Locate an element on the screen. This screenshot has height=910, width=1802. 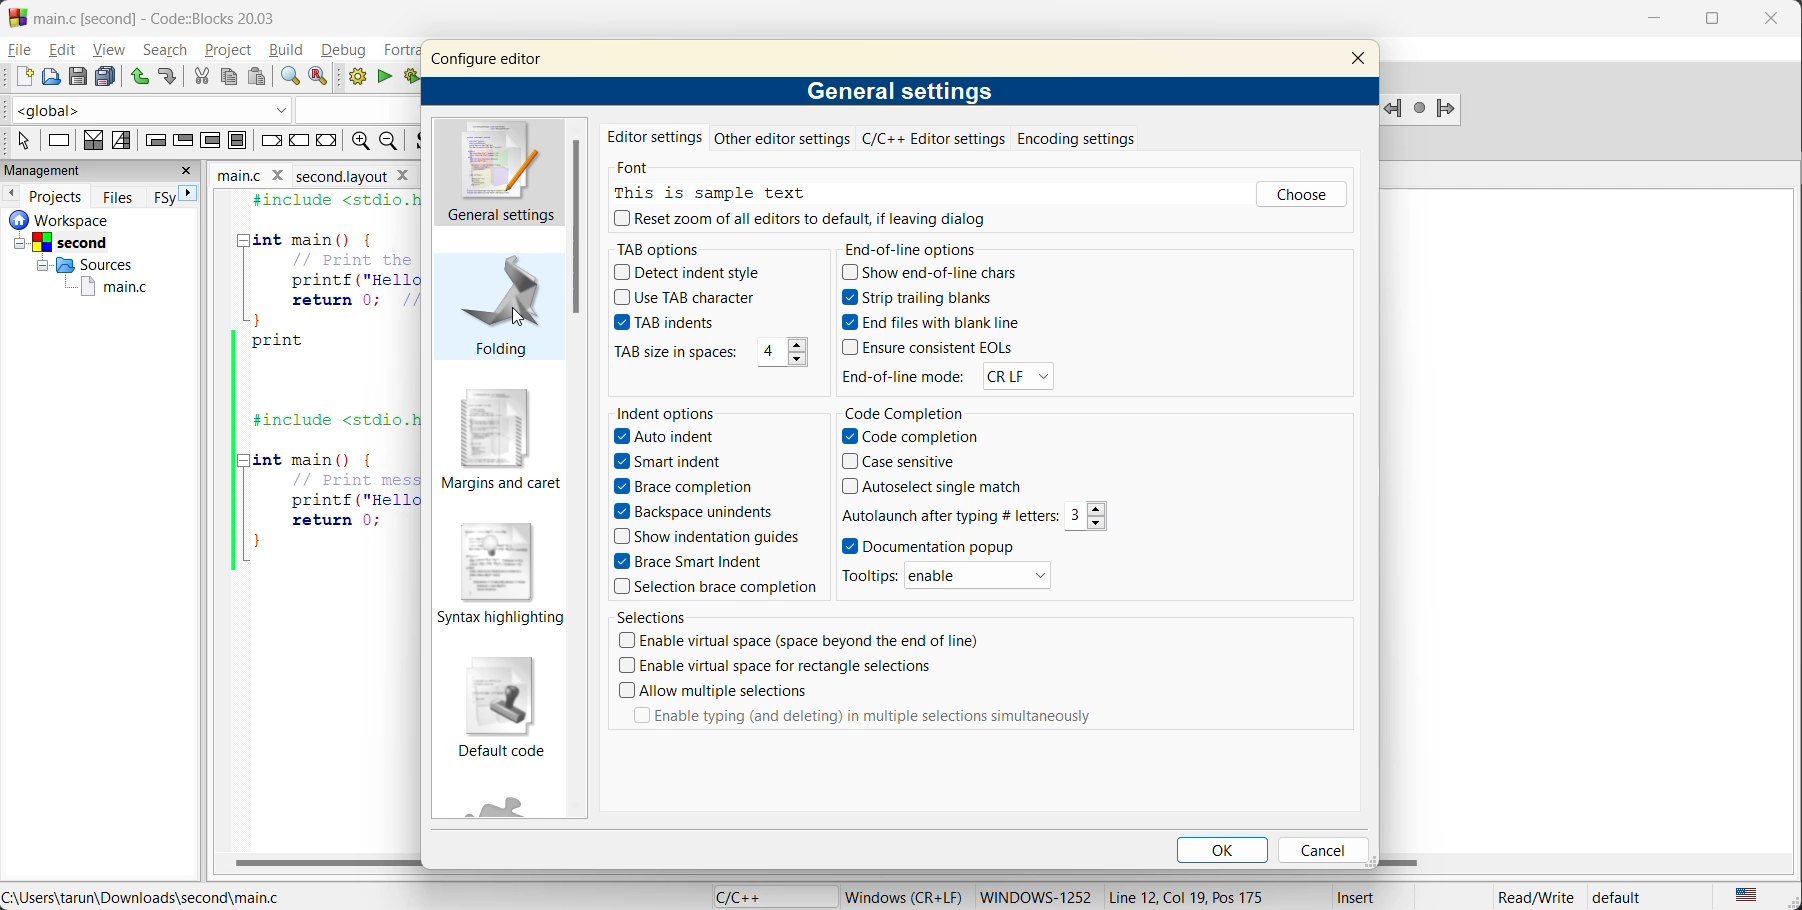
cancel is located at coordinates (1328, 852).